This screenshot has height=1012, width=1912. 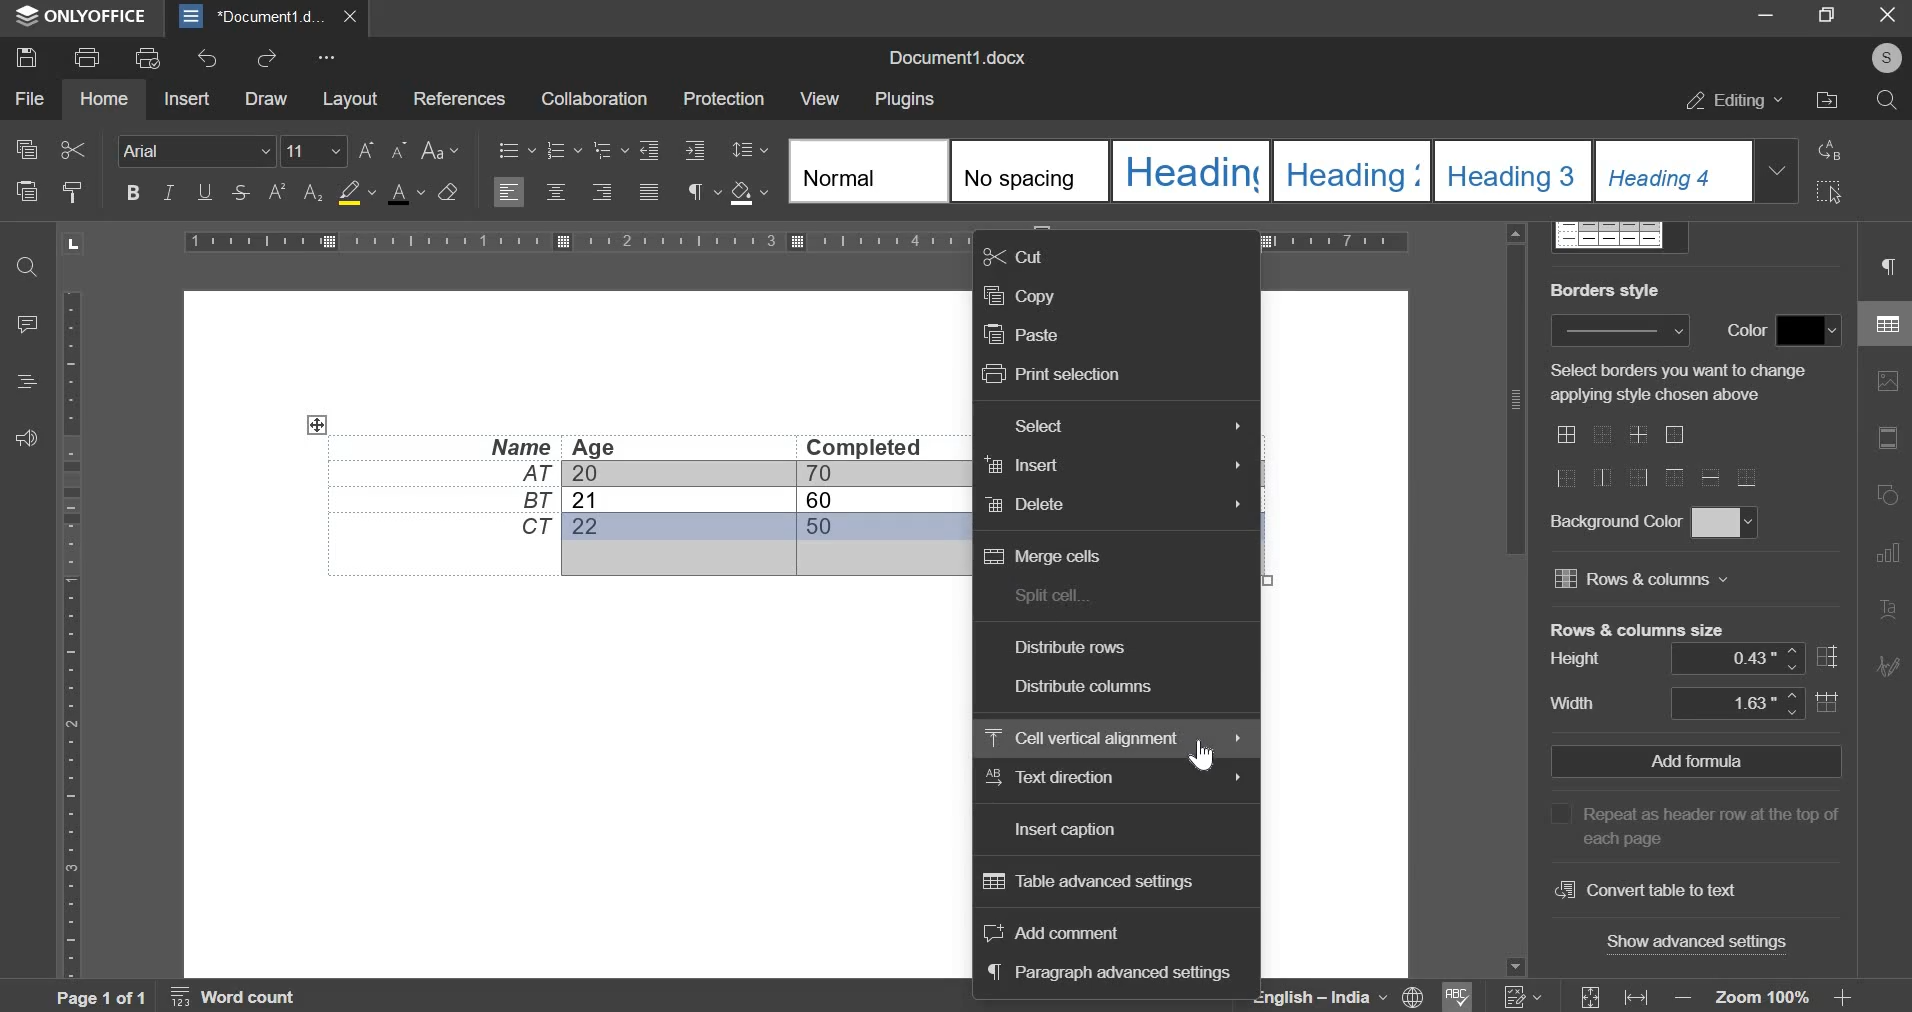 What do you see at coordinates (696, 148) in the screenshot?
I see `decrease indent` at bounding box center [696, 148].